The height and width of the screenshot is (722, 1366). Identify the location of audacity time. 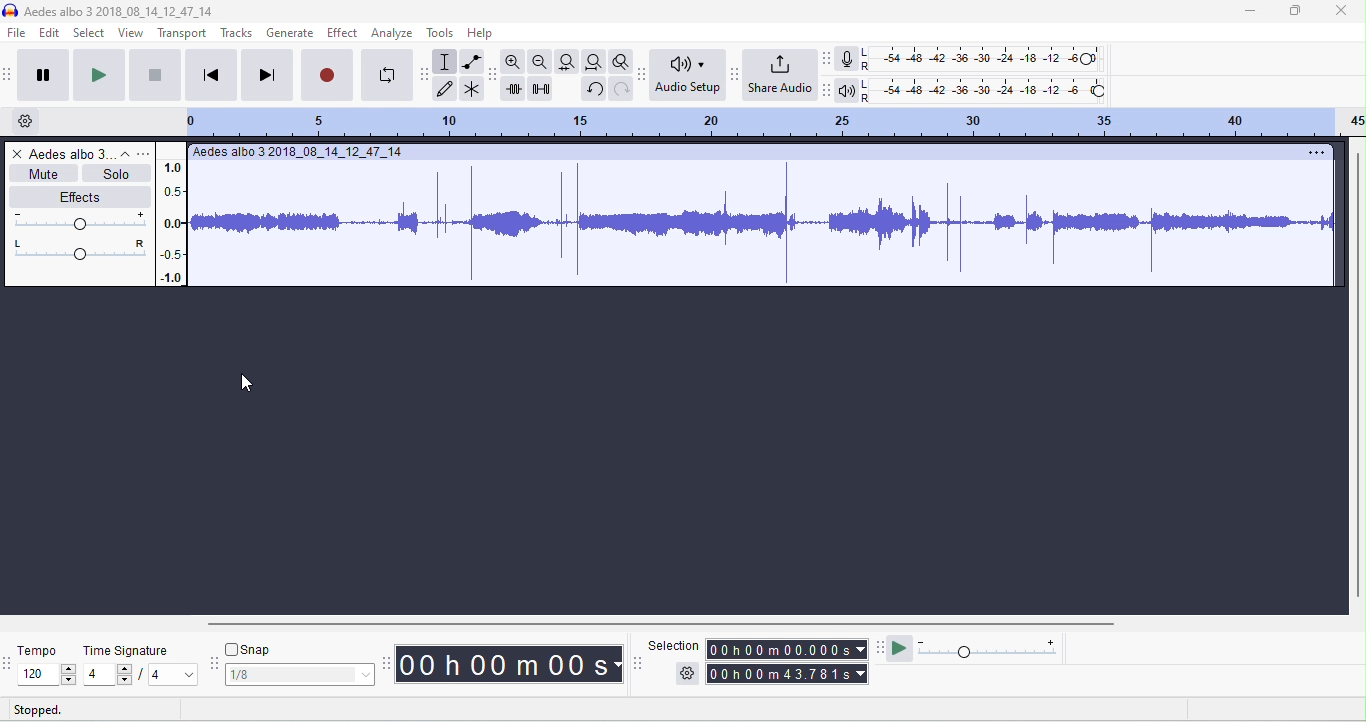
(510, 665).